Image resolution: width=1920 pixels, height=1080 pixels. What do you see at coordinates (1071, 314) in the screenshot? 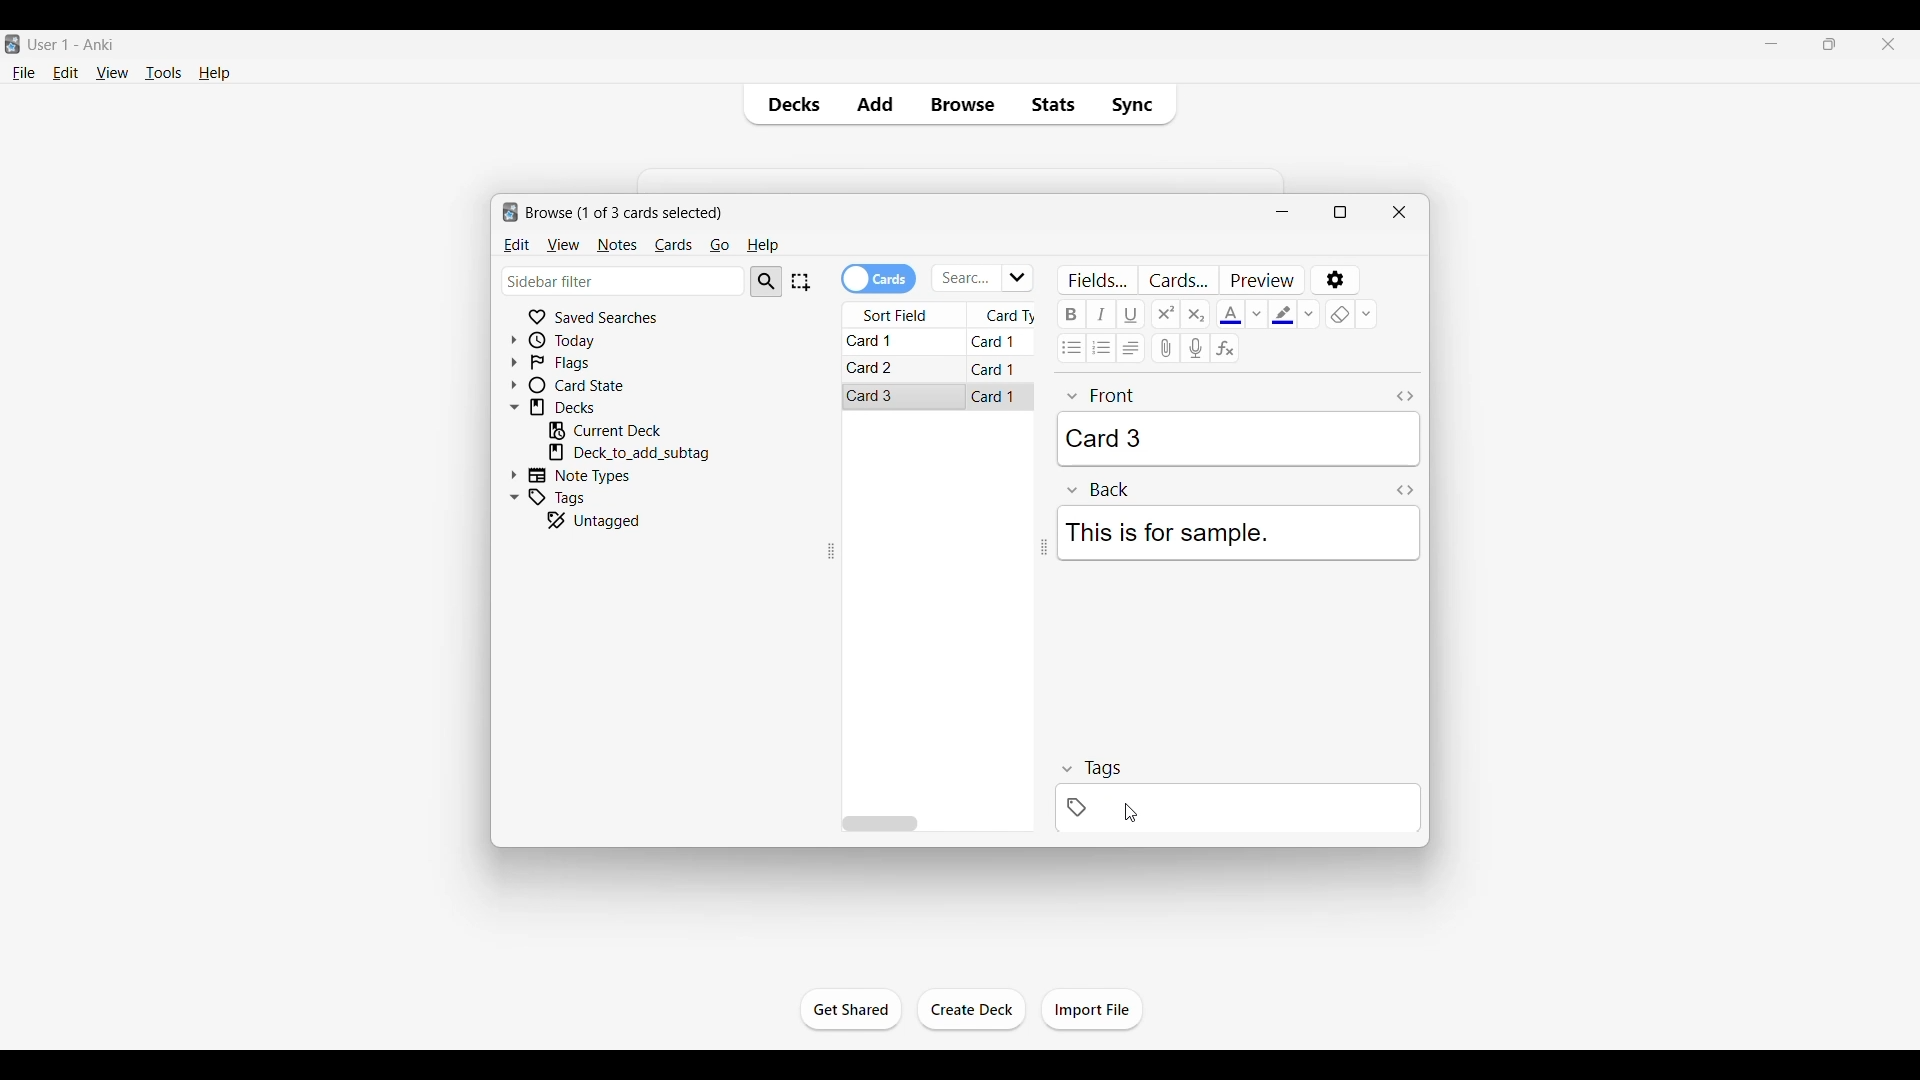
I see `Bold text` at bounding box center [1071, 314].